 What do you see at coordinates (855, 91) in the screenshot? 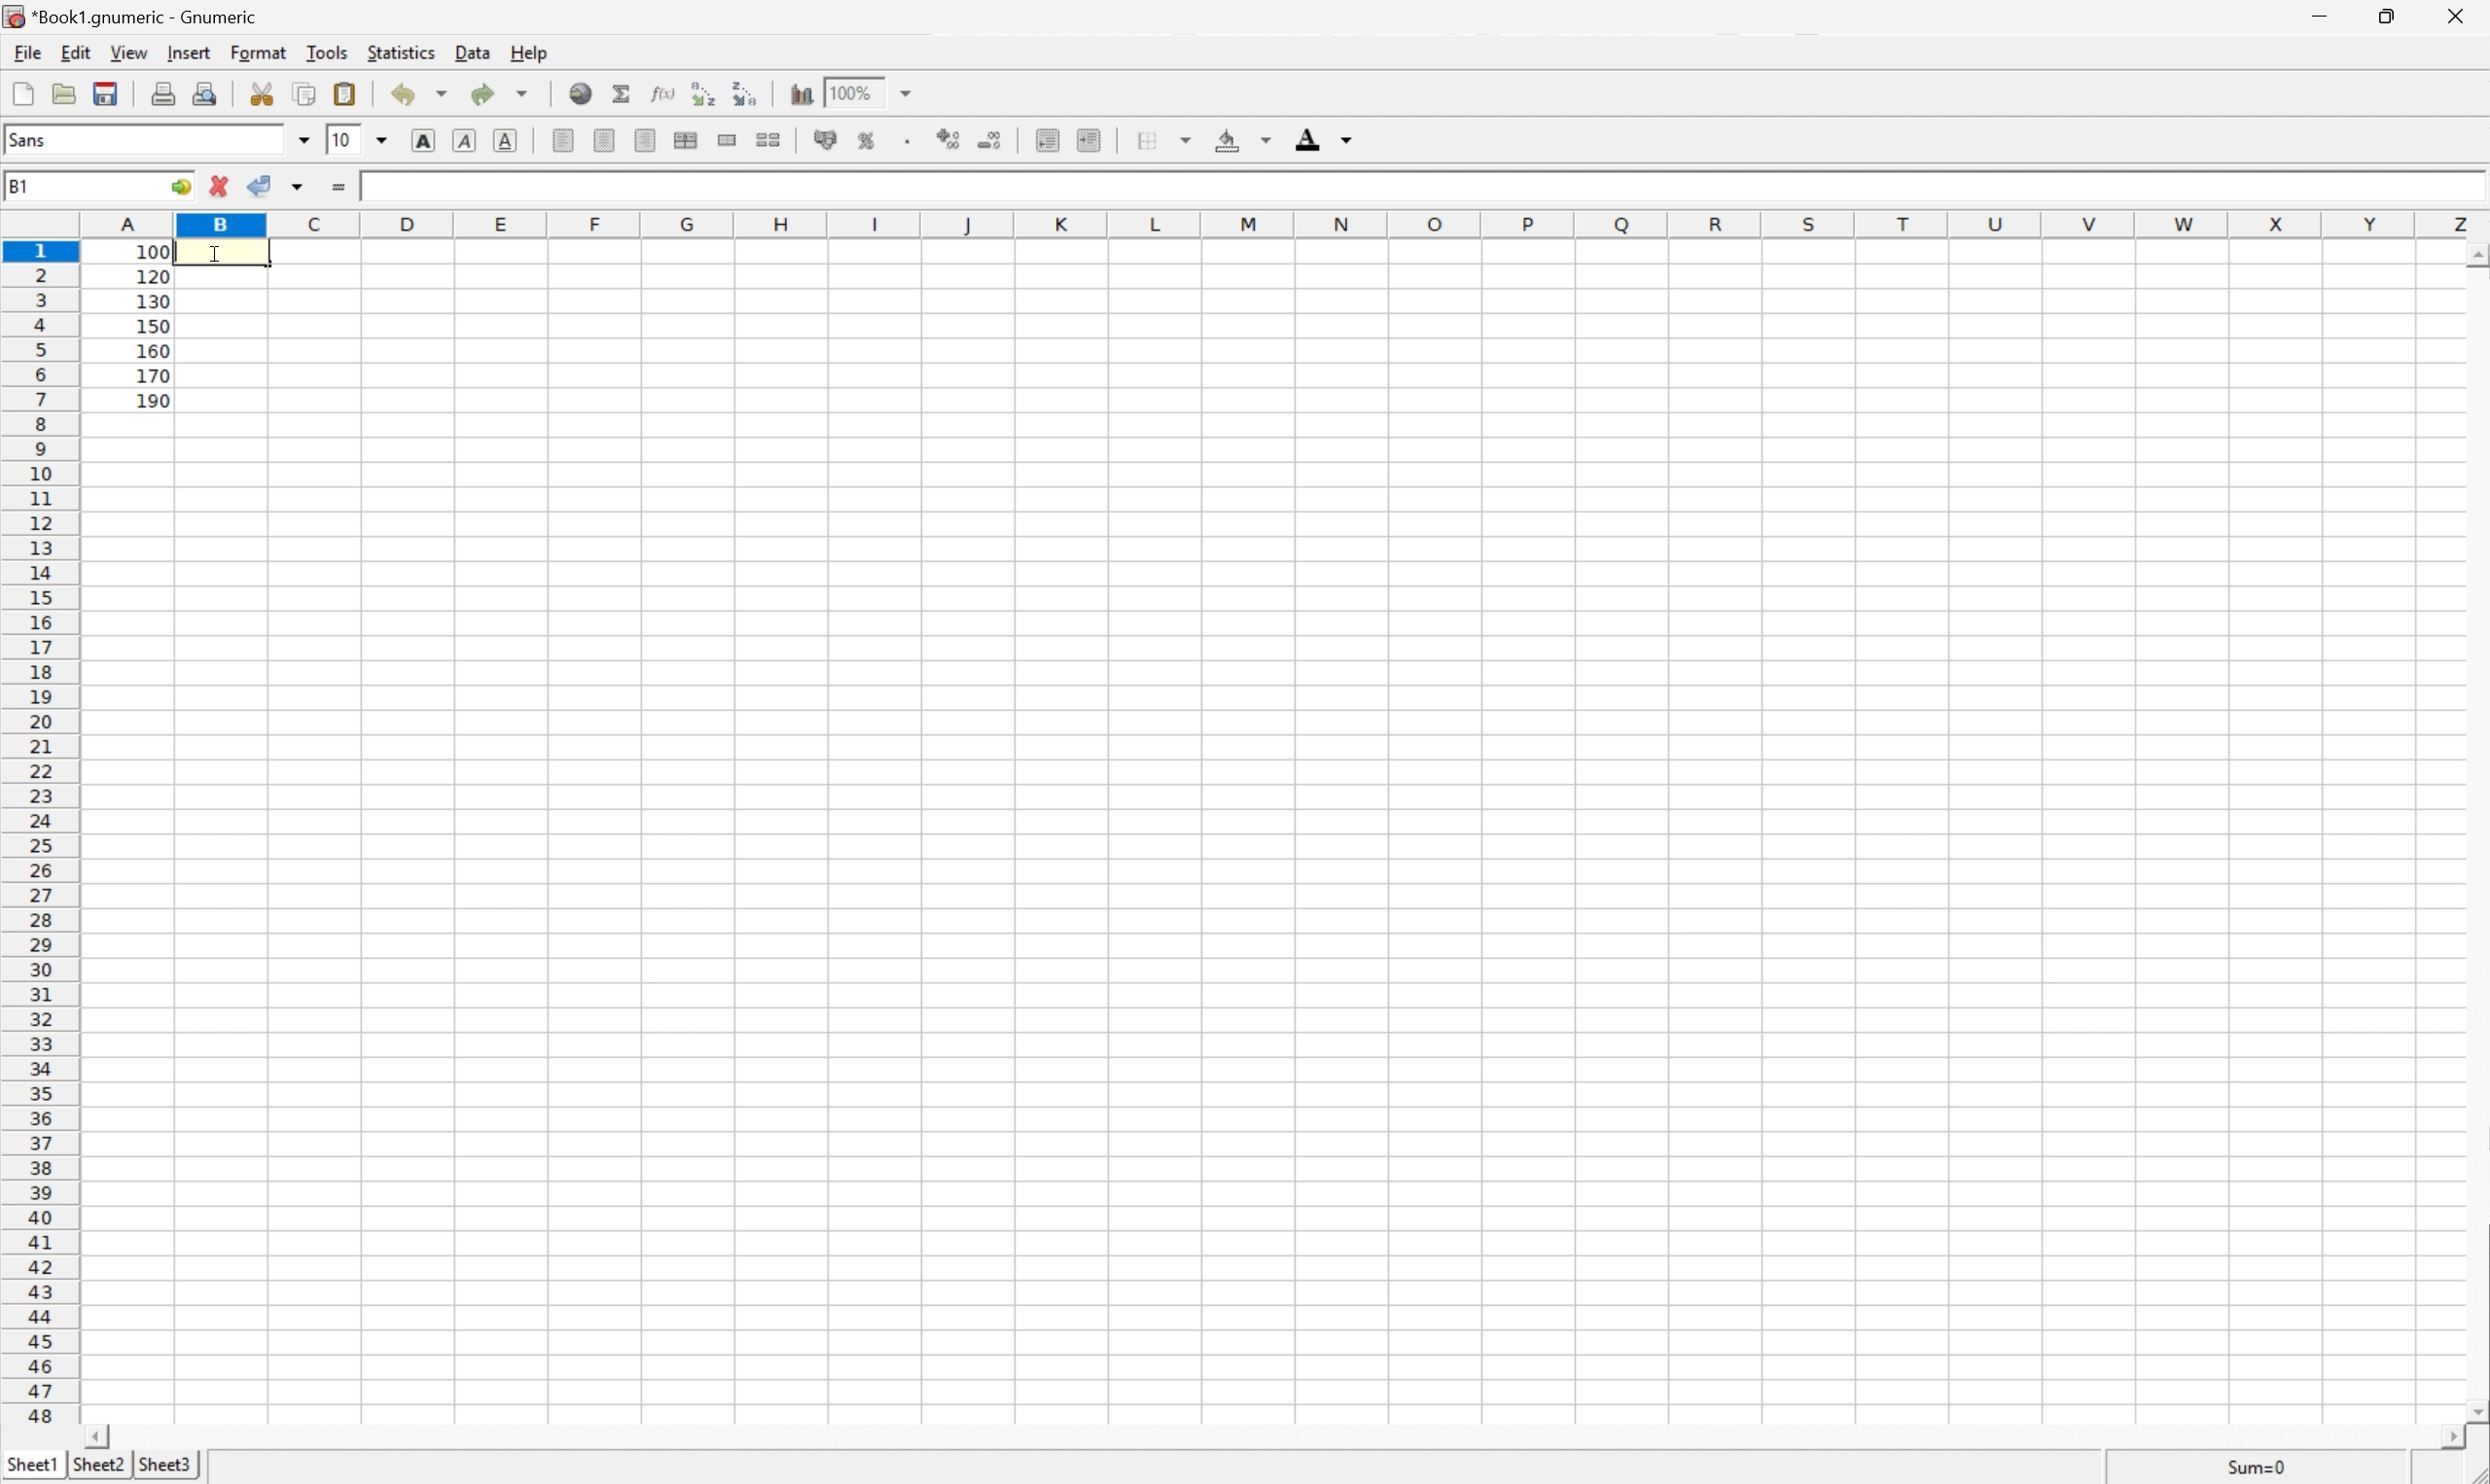
I see `100%` at bounding box center [855, 91].